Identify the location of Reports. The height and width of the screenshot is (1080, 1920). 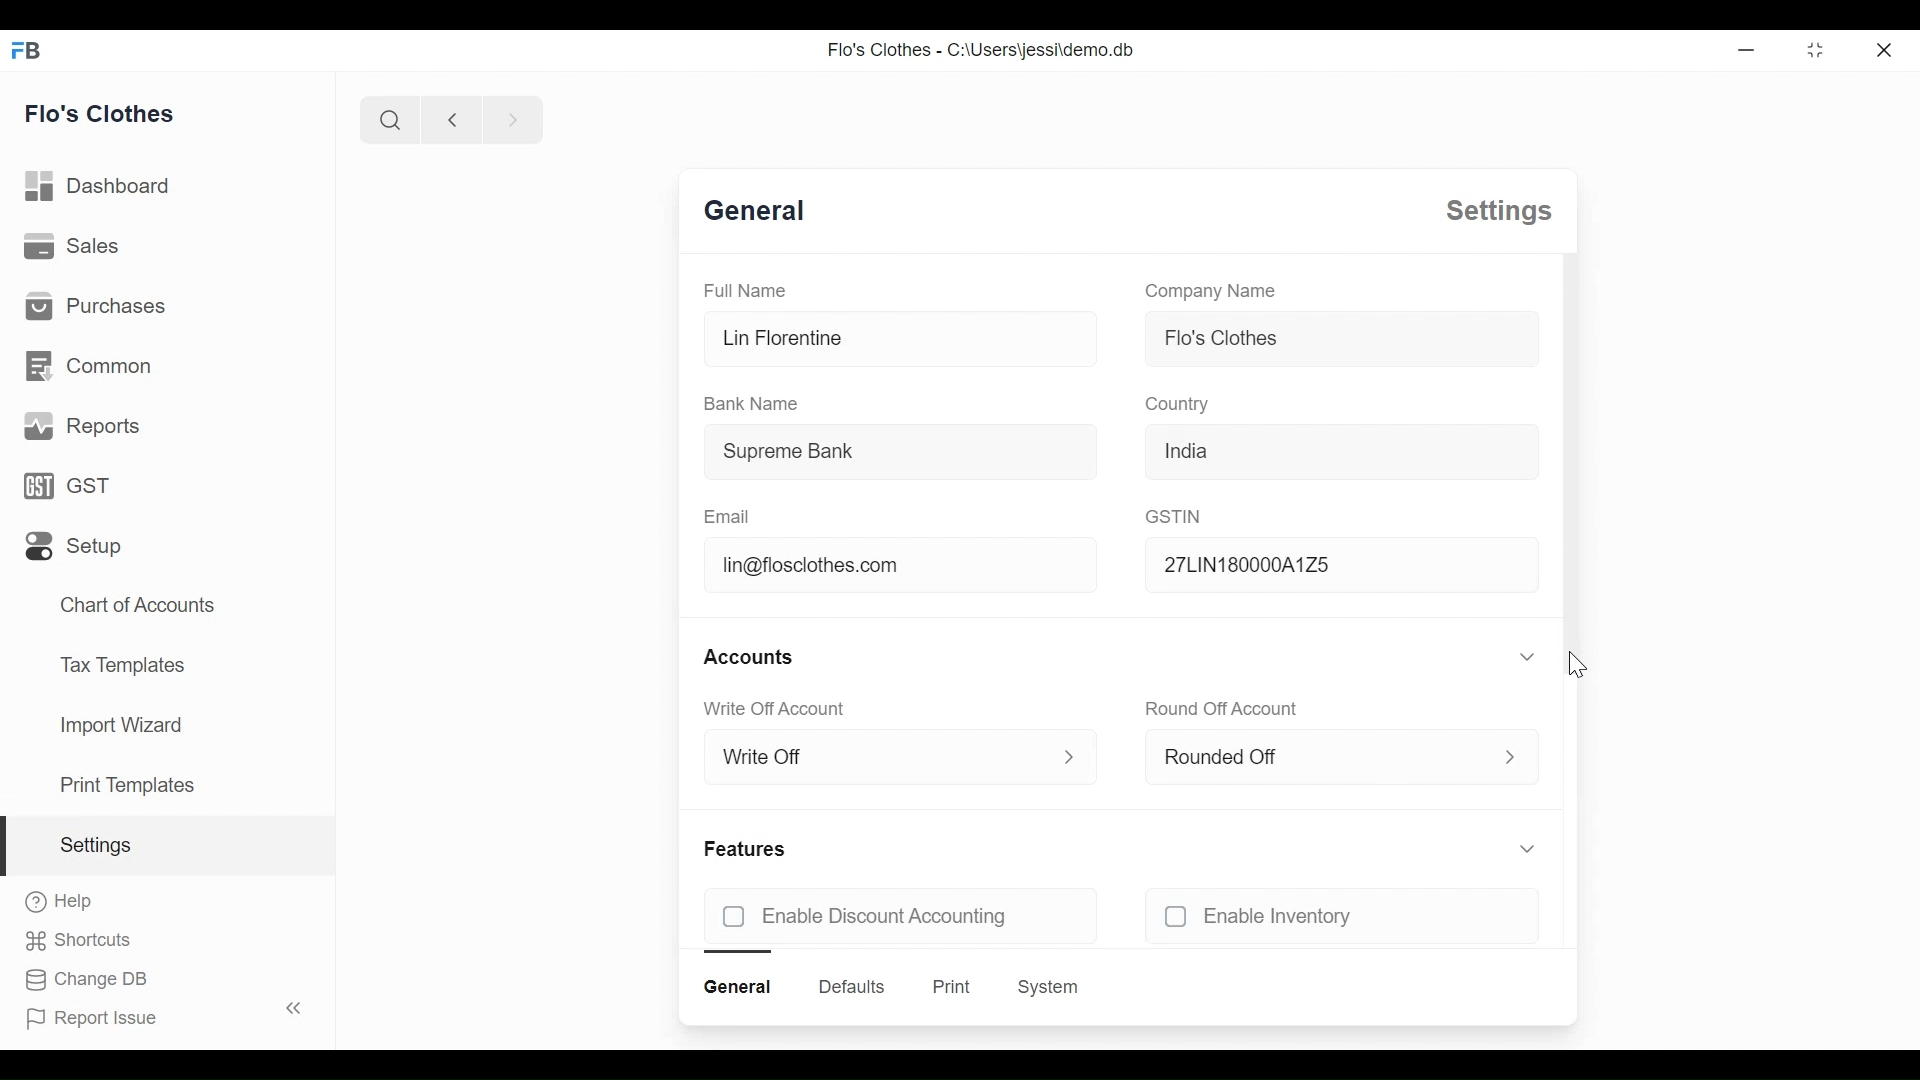
(81, 426).